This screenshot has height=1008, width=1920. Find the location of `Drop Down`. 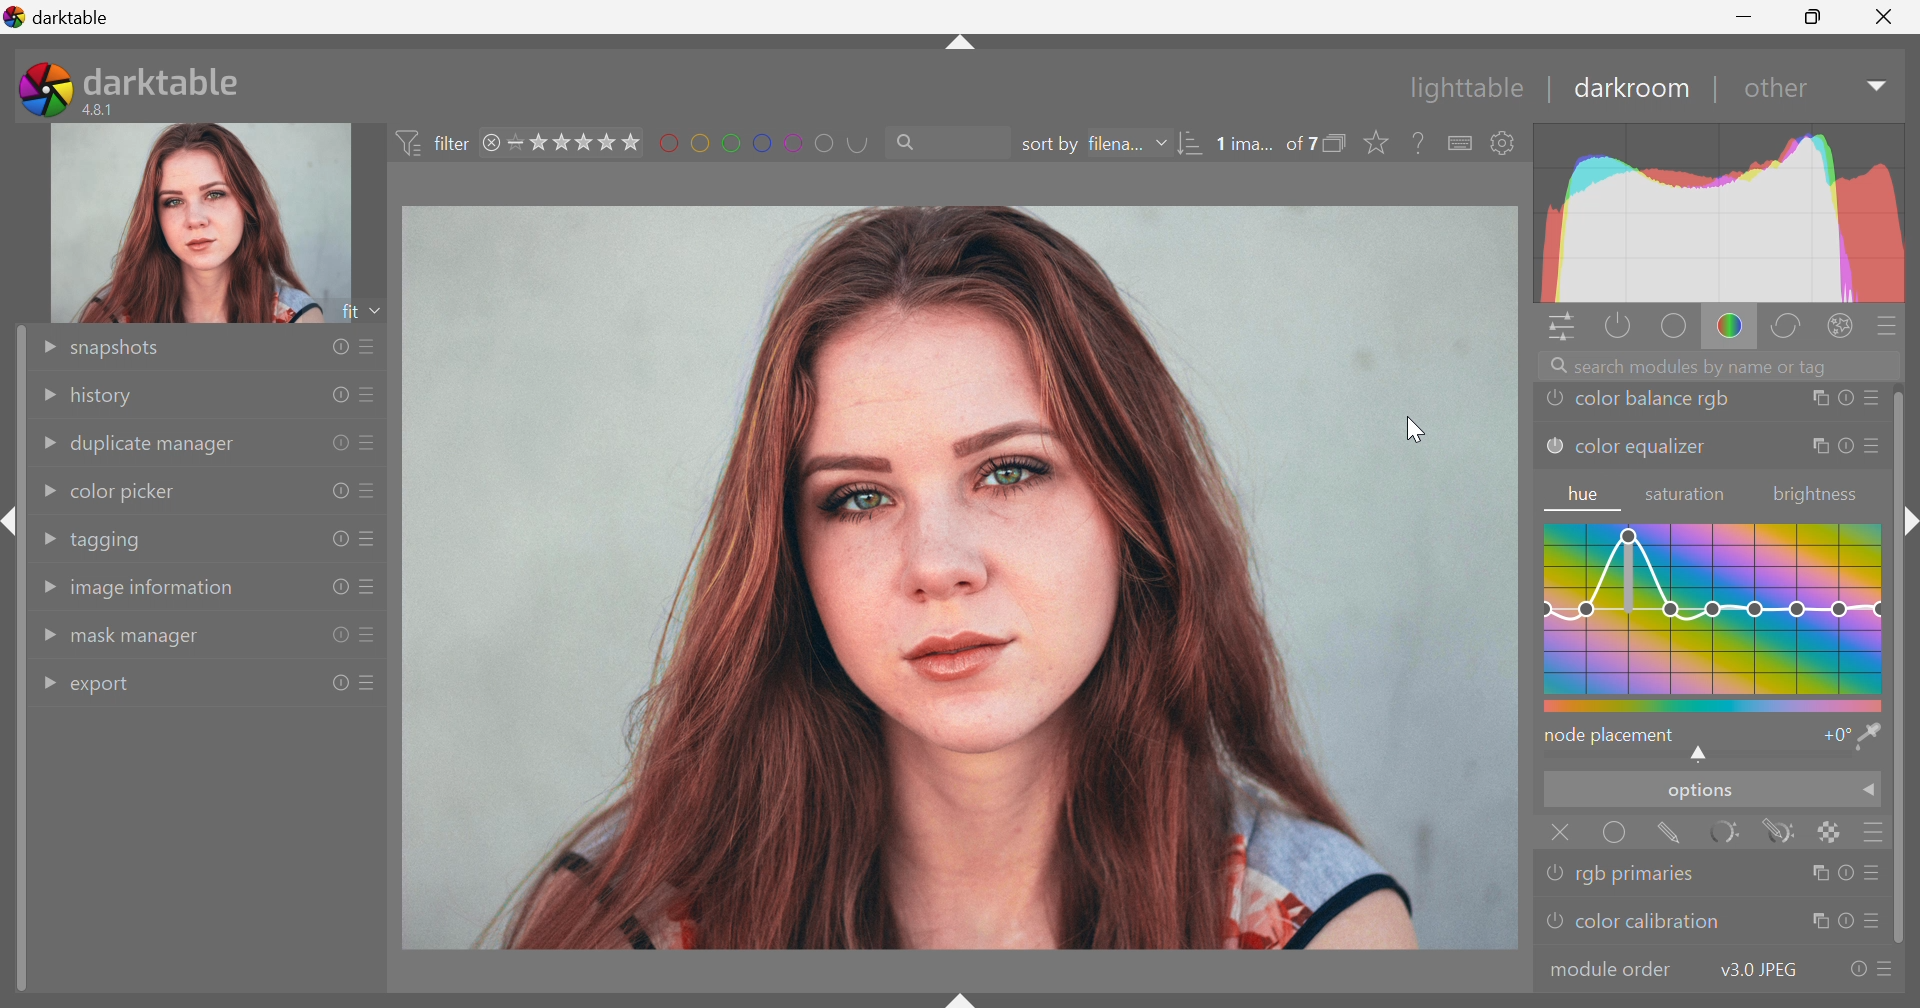

Drop Down is located at coordinates (46, 392).